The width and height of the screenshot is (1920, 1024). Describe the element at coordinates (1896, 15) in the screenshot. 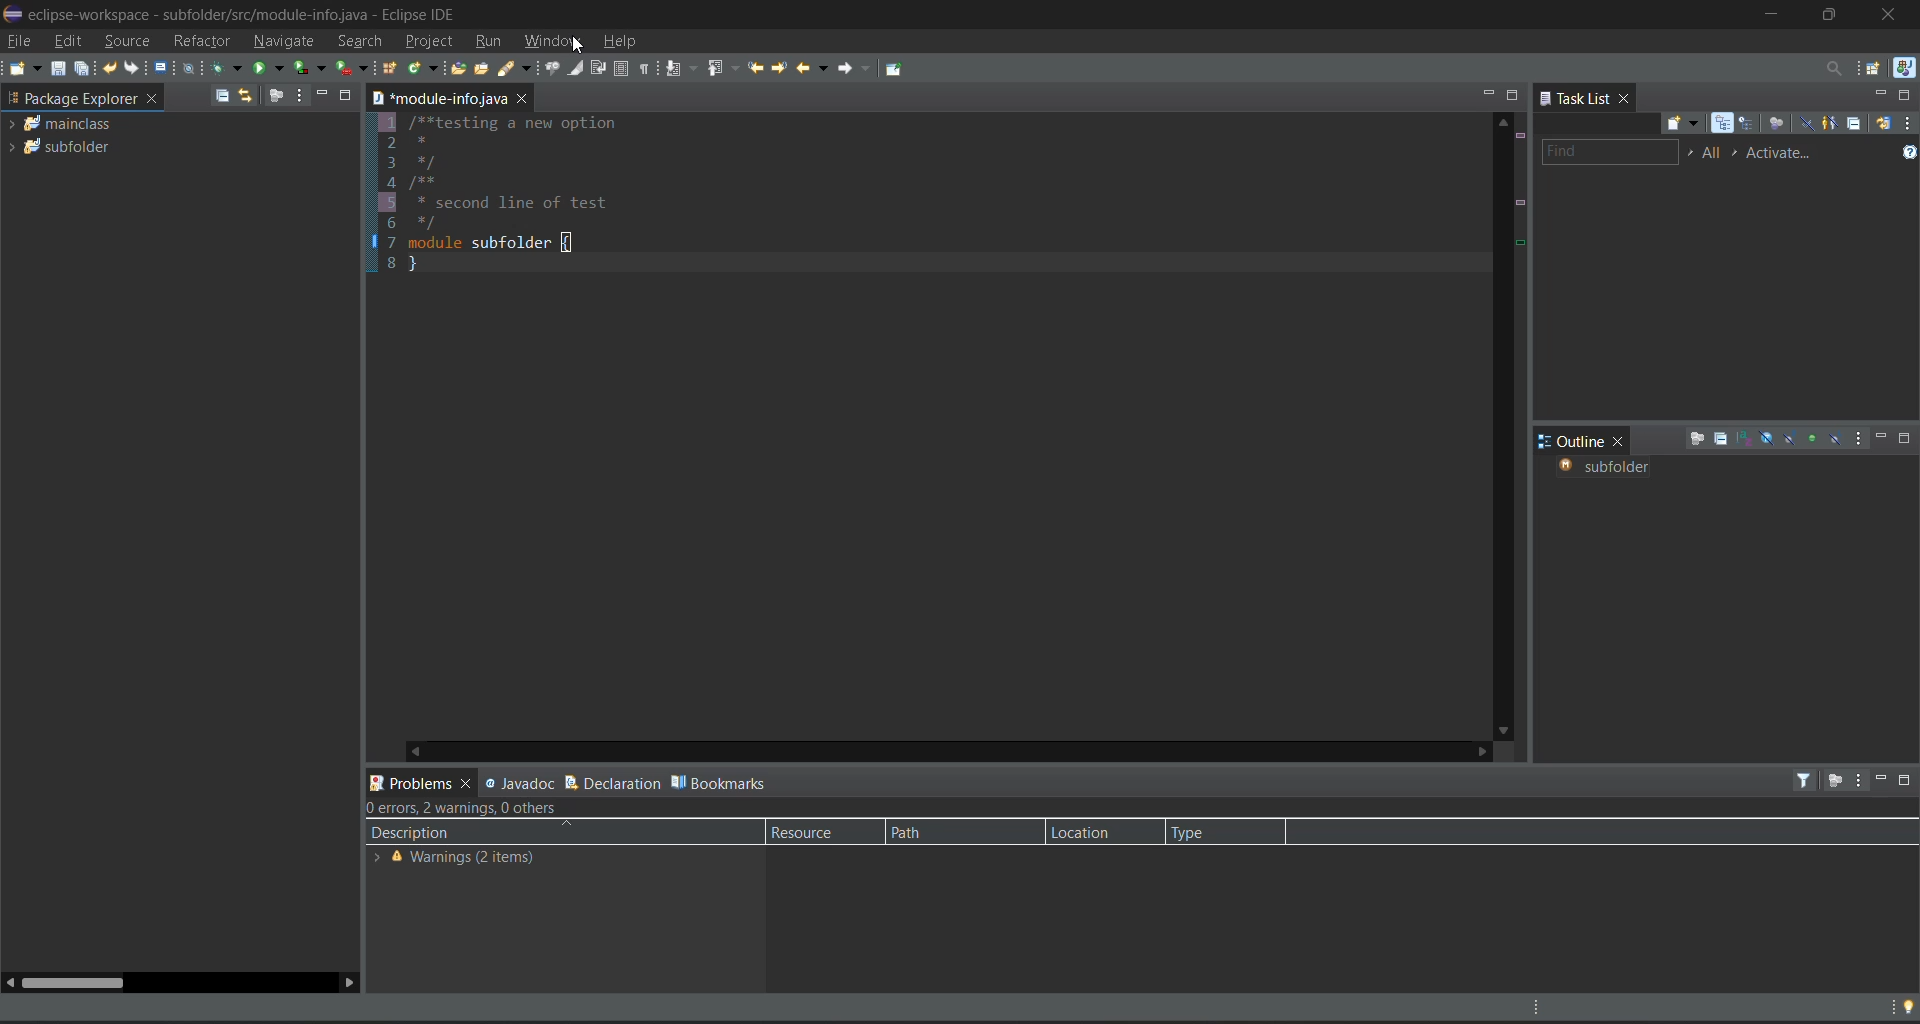

I see `close` at that location.